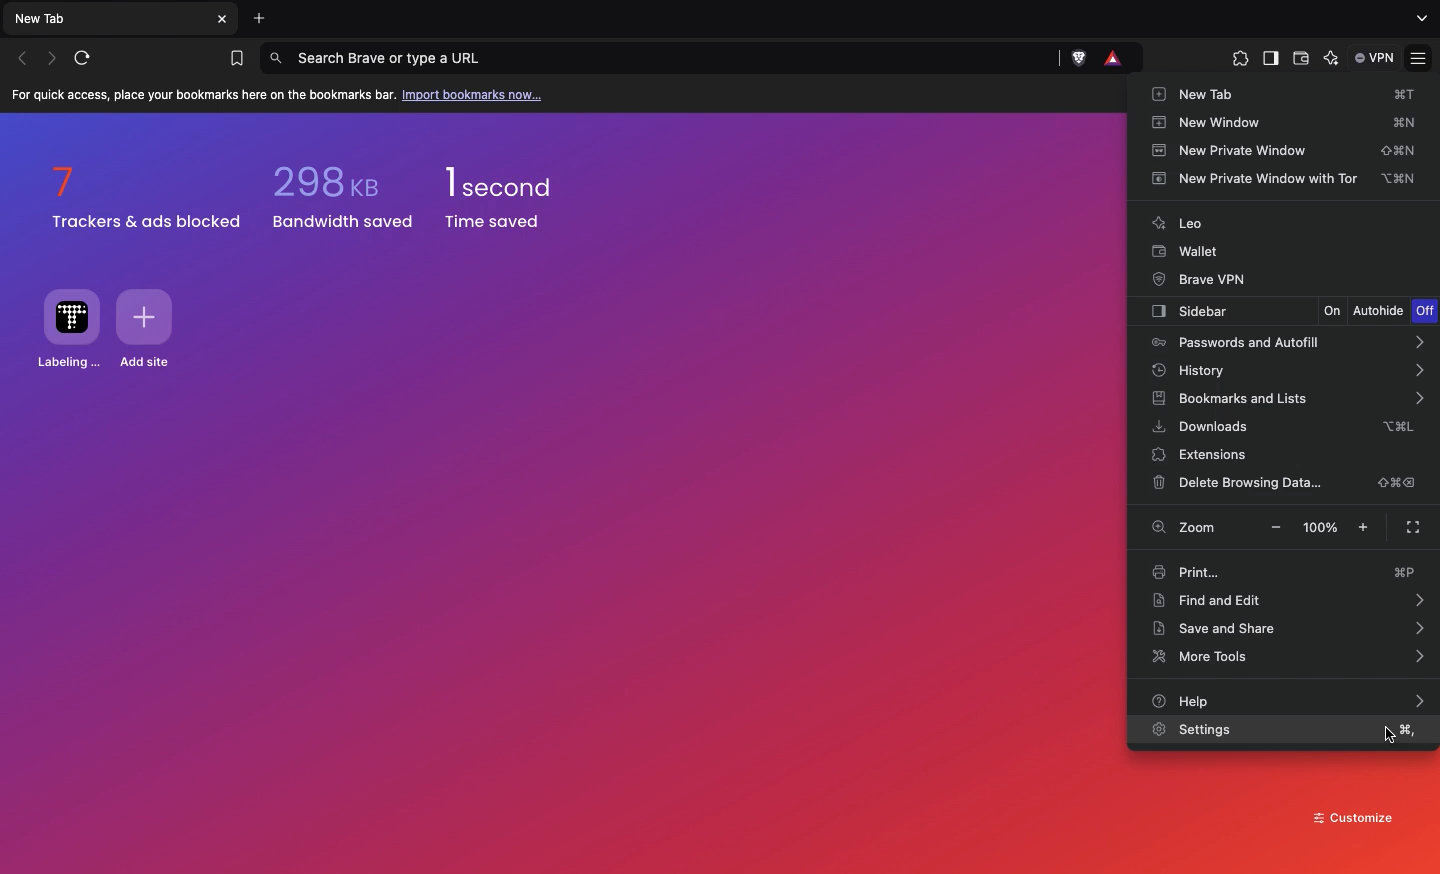  I want to click on New window, so click(1284, 122).